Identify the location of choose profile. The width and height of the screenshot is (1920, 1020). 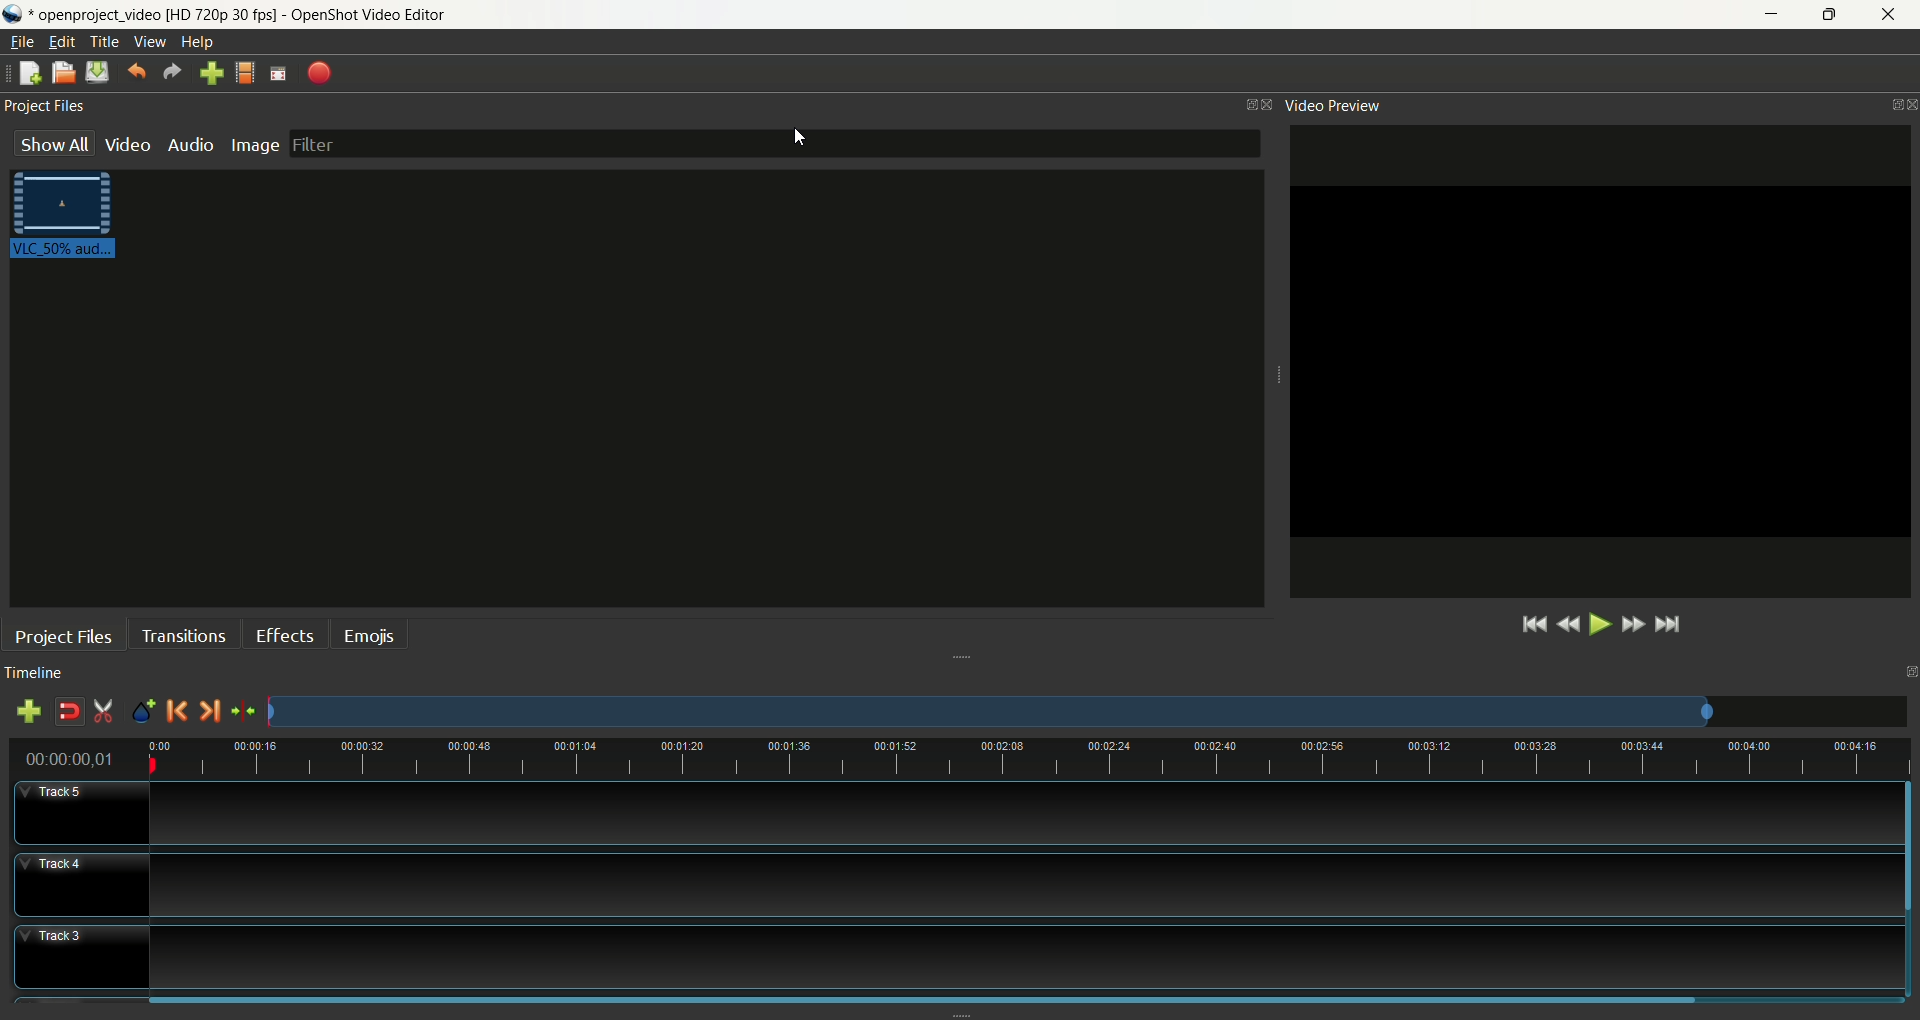
(245, 74).